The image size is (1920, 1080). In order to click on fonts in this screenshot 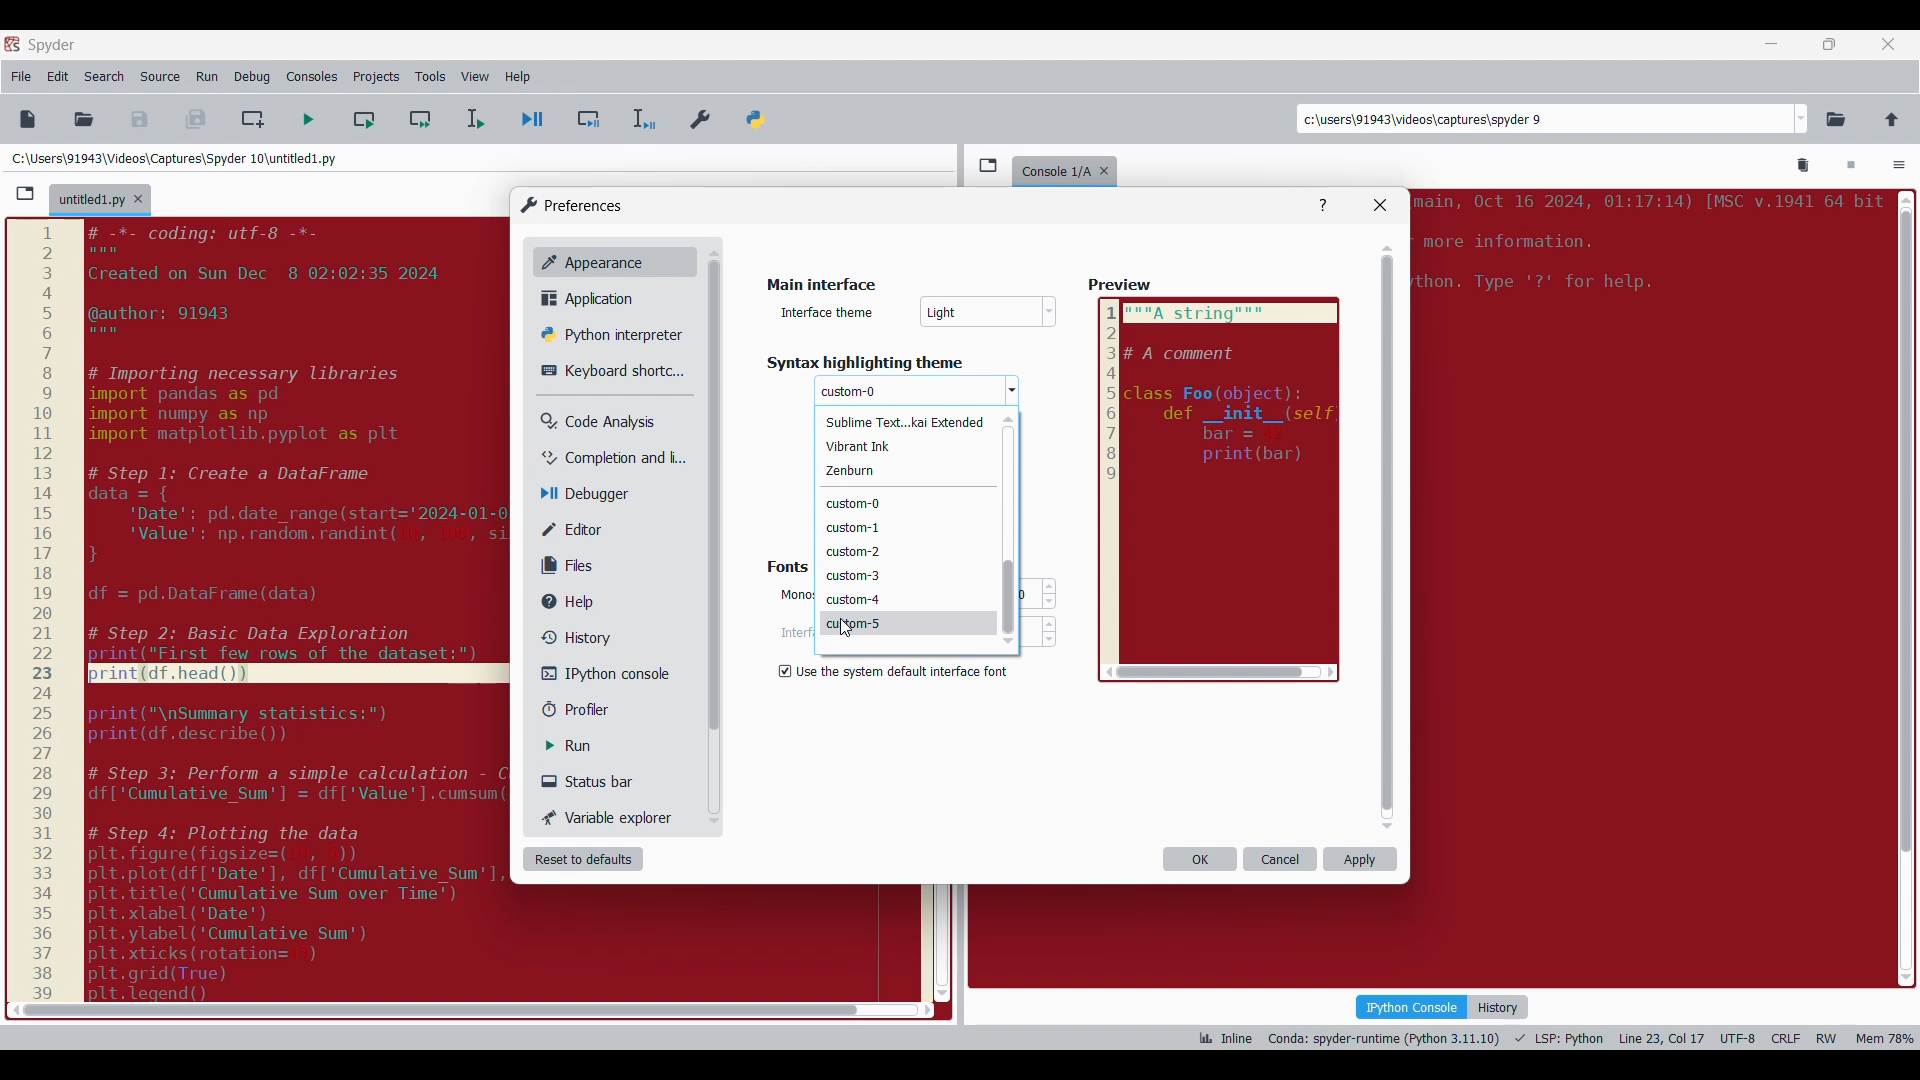, I will do `click(785, 564)`.